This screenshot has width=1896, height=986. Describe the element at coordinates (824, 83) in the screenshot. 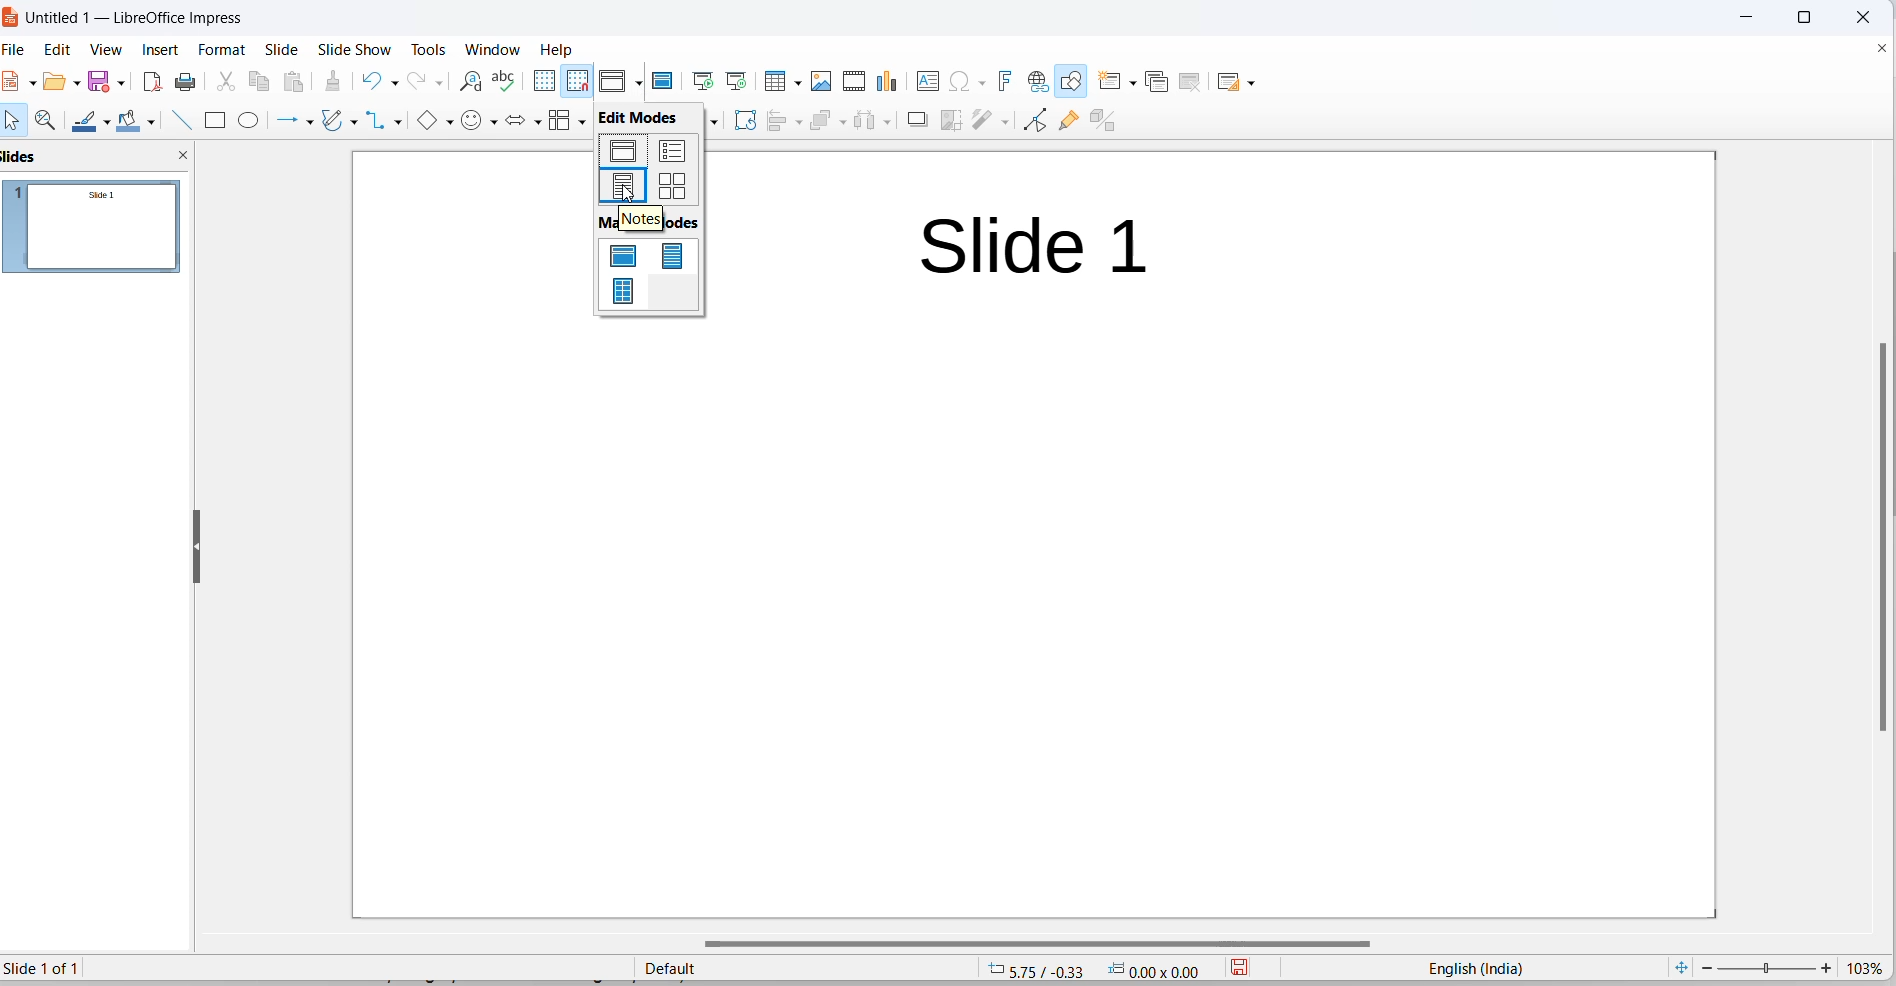

I see `insert images` at that location.